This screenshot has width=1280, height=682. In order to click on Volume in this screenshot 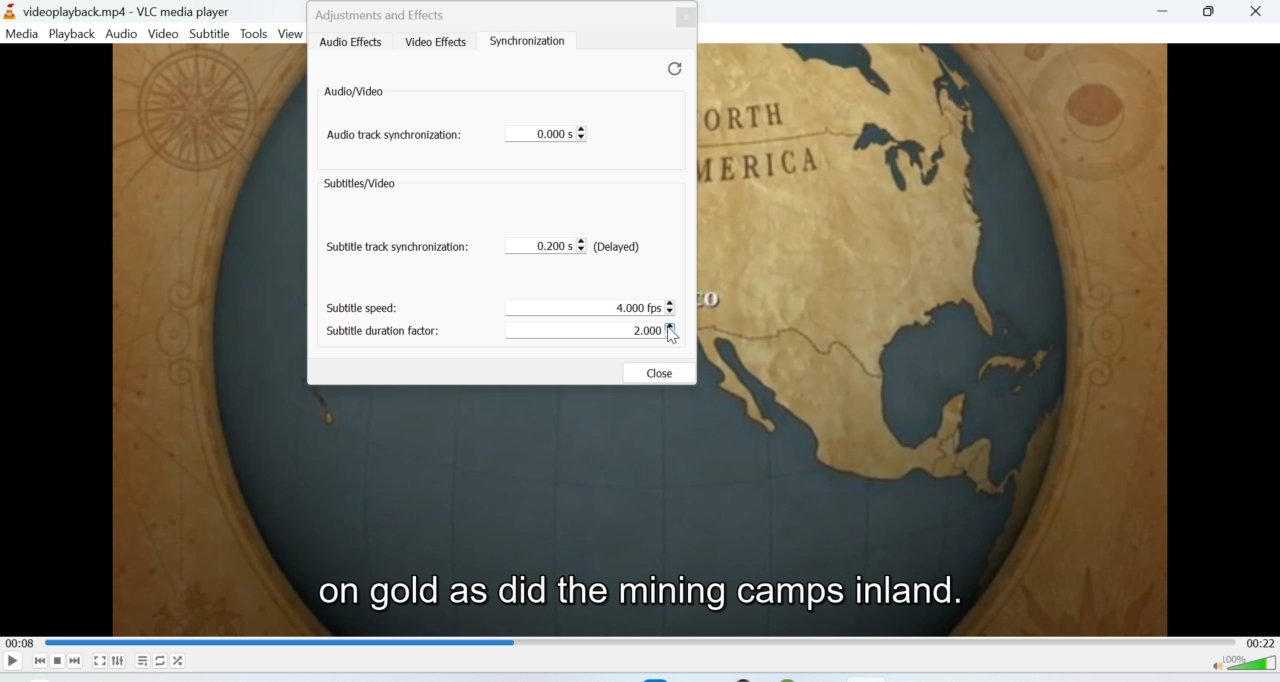, I will do `click(1244, 667)`.